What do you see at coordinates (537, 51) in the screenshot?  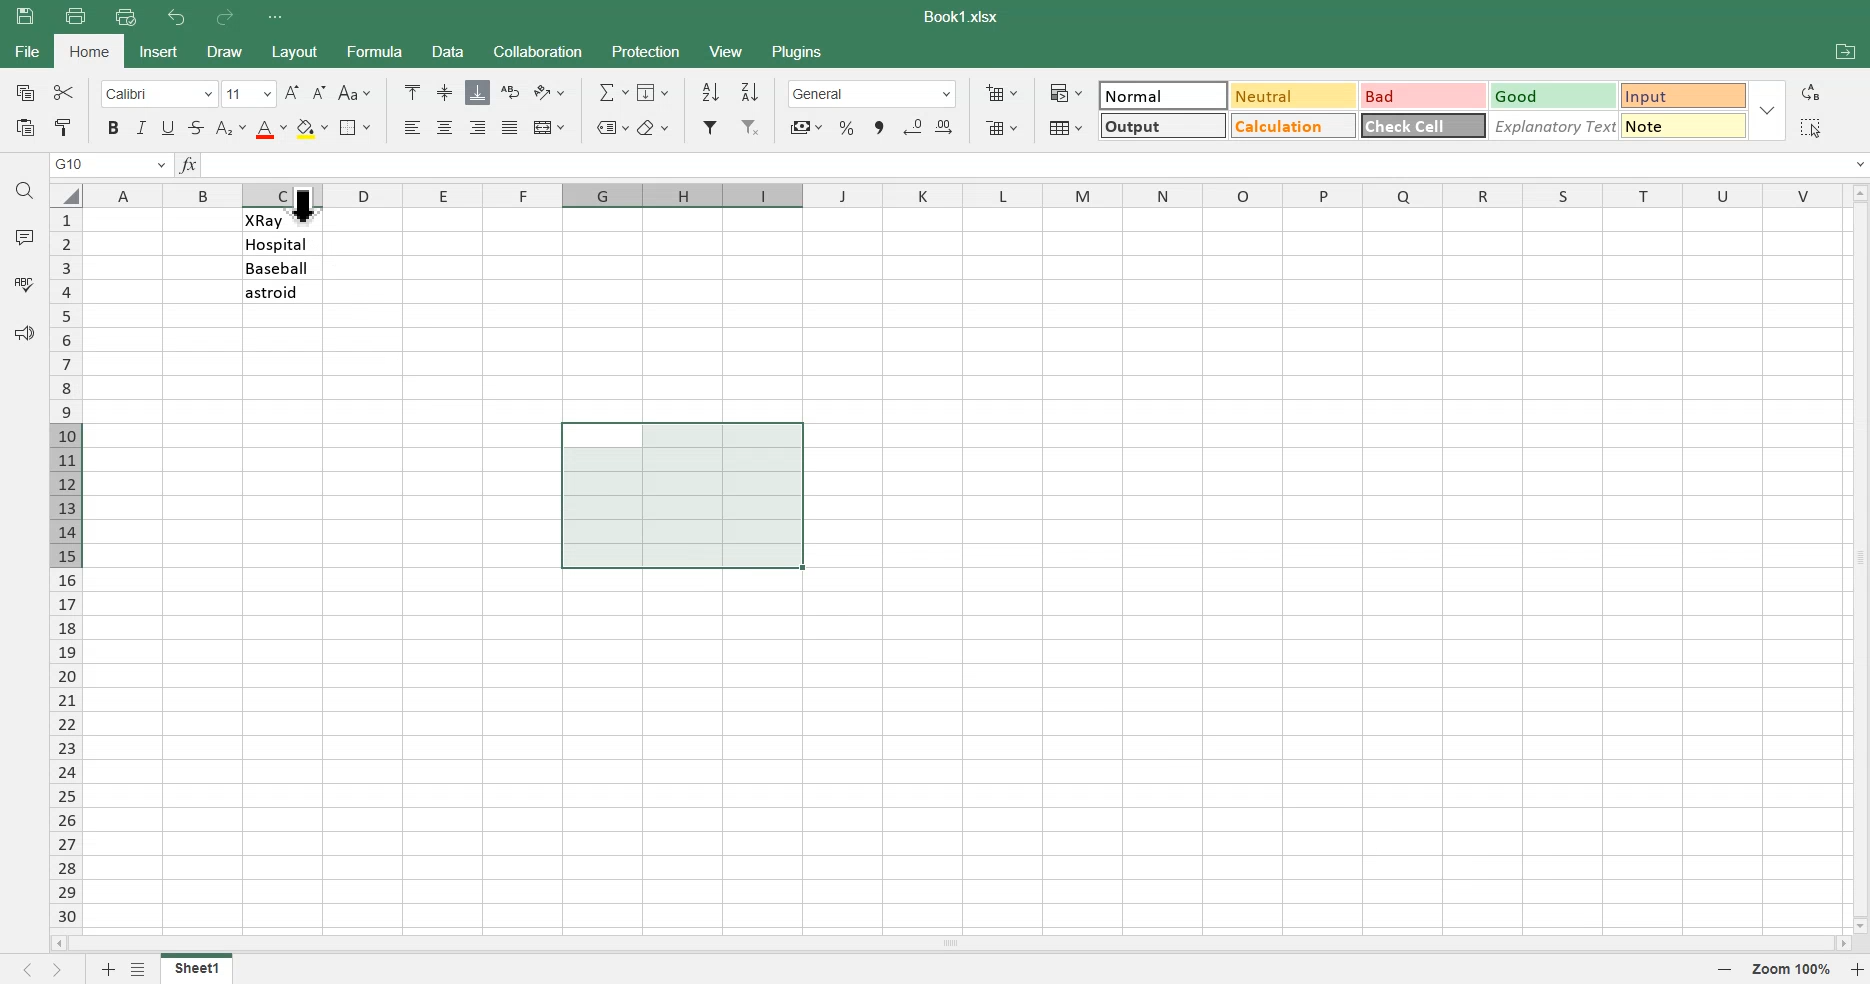 I see `Collaboration` at bounding box center [537, 51].